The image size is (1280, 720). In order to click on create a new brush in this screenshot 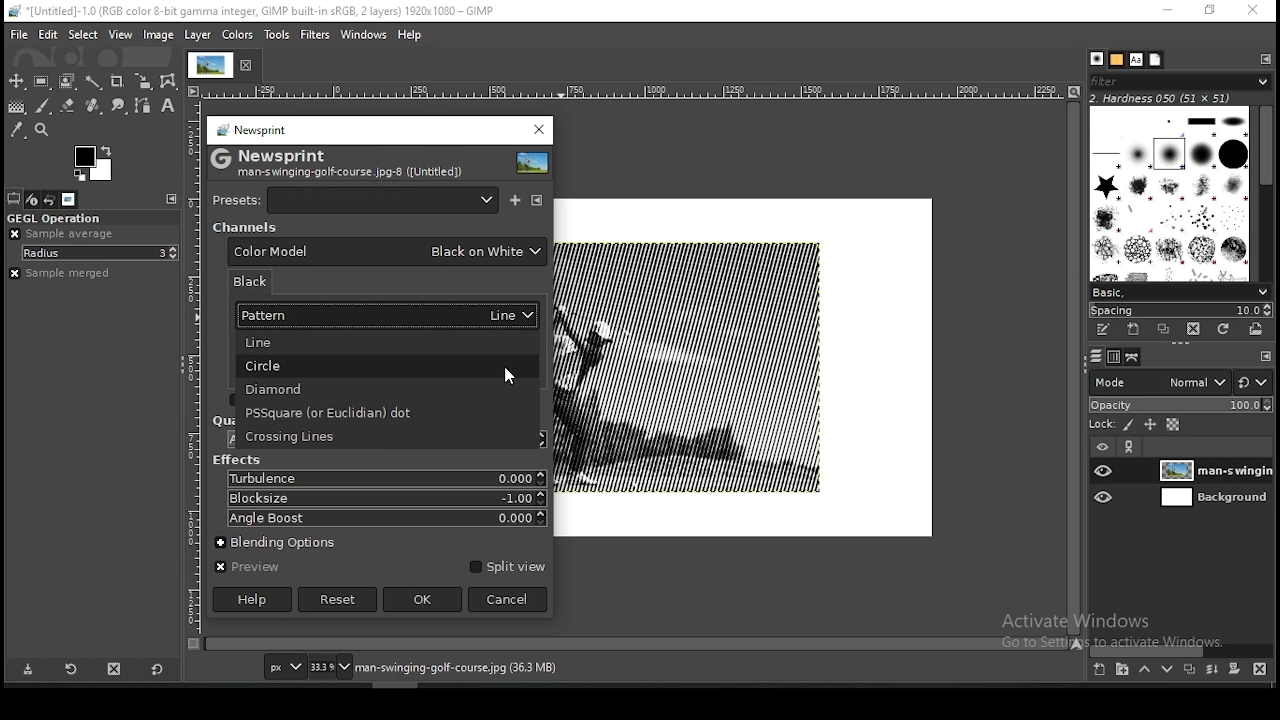, I will do `click(1134, 330)`.